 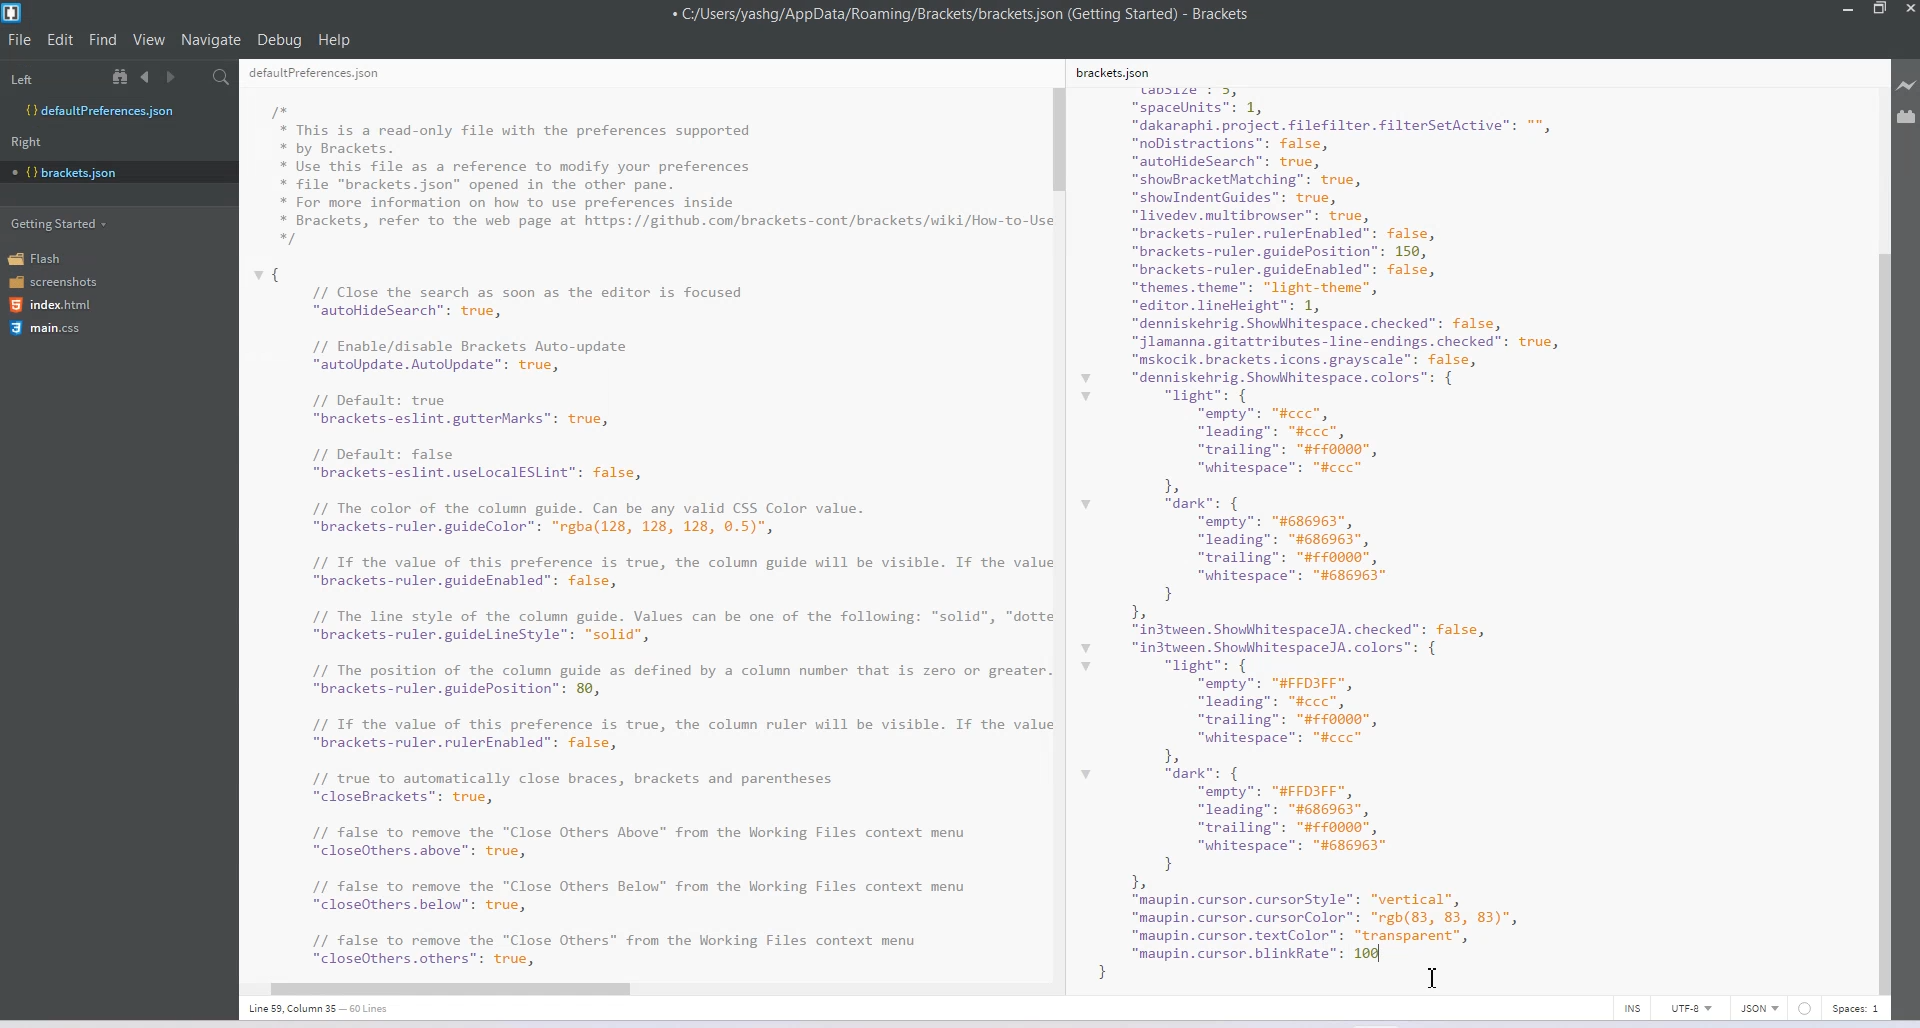 I want to click on kets. son
size : 3,
“spacelnits": 1,
“dakaraphi.project. filefilter. filterSetActive”: "*,
“noDistractions”: false,
“autohideSearch”: true,
“showBracketMatching”: true,
“showIndentGuides”: true,
“livedev.multibrowser”: true,
“brackets-ruler.rulerEnabled": false,
“brackets-ruler.guidePosition”: 150,
“brackets-ruler.guideEnabled": false,
“themes theme": "light-theme",
“editor. lineHeight": 1,
“denniskehrig. Showhhitespace. checked": false,
“jlamanna.gitattributes-line-endings. checked": true,
“mskocik.brackets.icons.grayscale": false,
“denniskehrig. Showhitespace. colors”: {
“light”: {
“empty”: "#ccc”,
“leading”: "#ccc”,
“trailing”: "#0000",
“whitespace”: "#ccc”
b
“dark”: {
“empty”: "#686963",
["leading”: "#686963",
“trailing”: "#0000",
“whitespace”: "#686963"
}
Ia
“in3tween. ShowhhitespaceJA. checked": false,
“in3tween. ShowhhitespaceJA. colors”: {
“light”: {
“empty”: "#FFDIFF",
“leading”: "#ccc”,
“trailing”: "#0000",
“whitespace”: "#ccc”
bh
“dark”: {
“empty”: "#FFDIFF",
“leading”: "#686963",
“trailing”: "#0000",
“whitespace”: "#686963"
}
b
“maupin. cursor. cursorStyle”: “vertical”,
“maupin. cursor. cursorColor™: "rgh(83, 83, 83)",
“maupin.cursor.textColor”: “transparent”,
“maupin. cursor. blinkRate": 1000 |
:, so click(x=1366, y=521).